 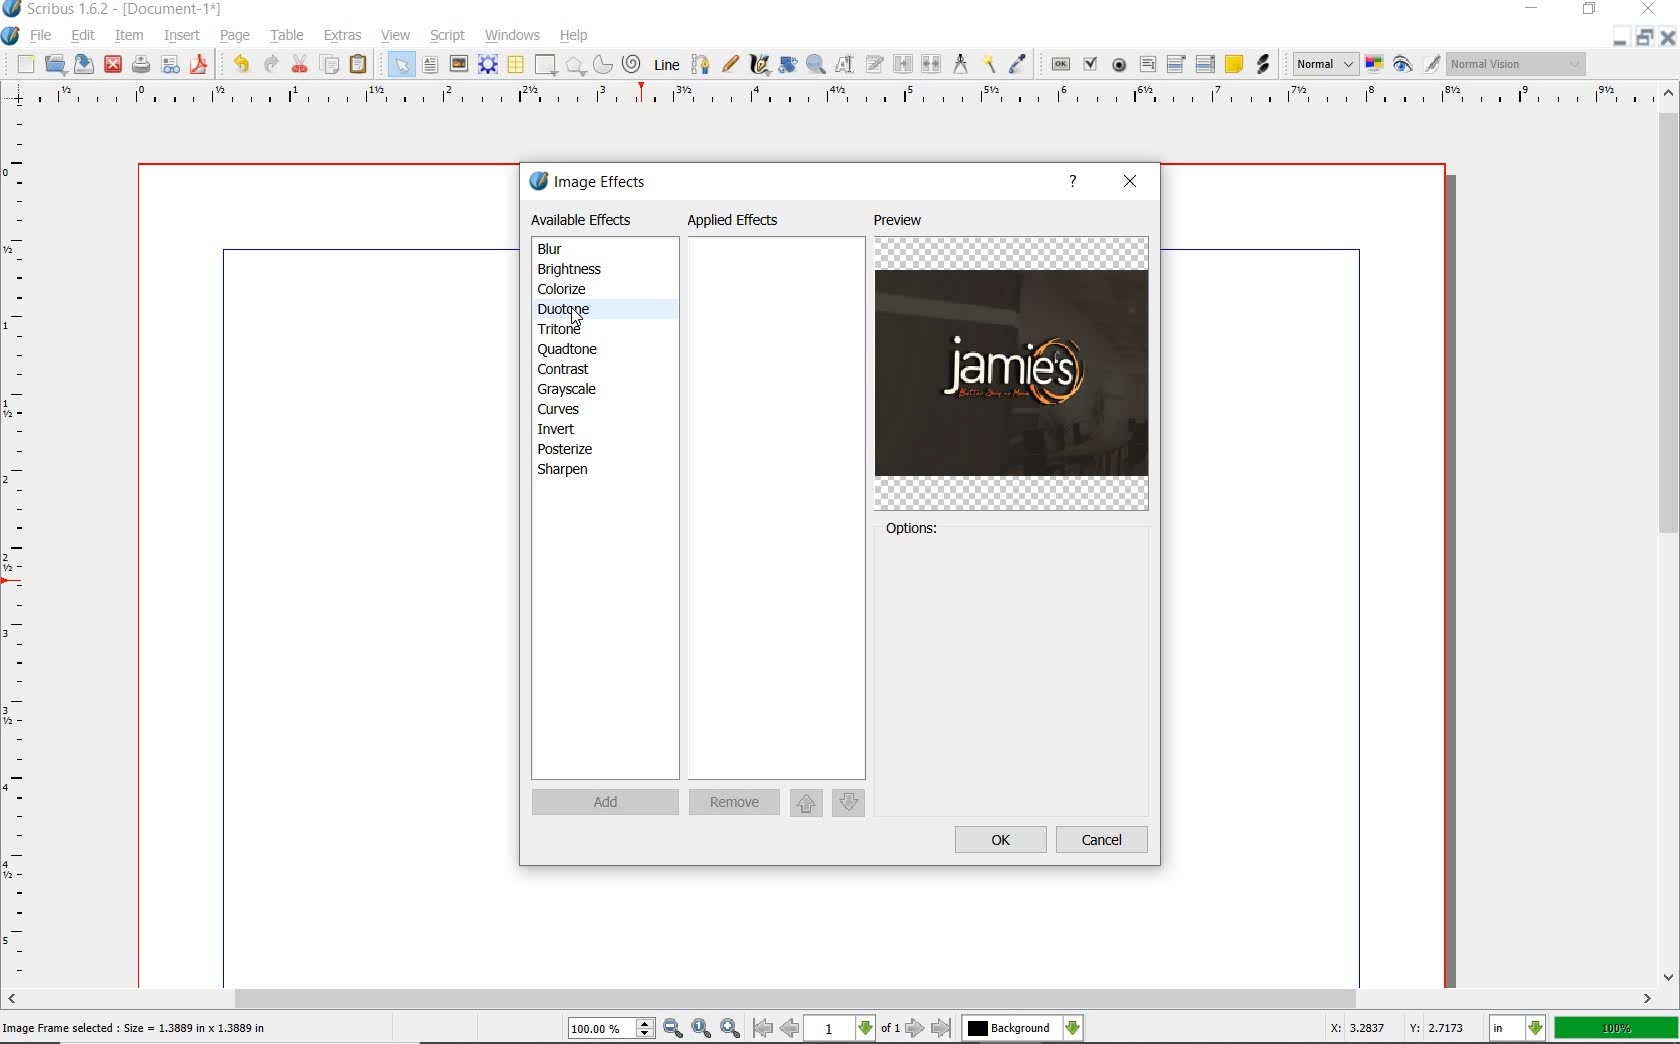 I want to click on visual appearance of the display, so click(x=1516, y=66).